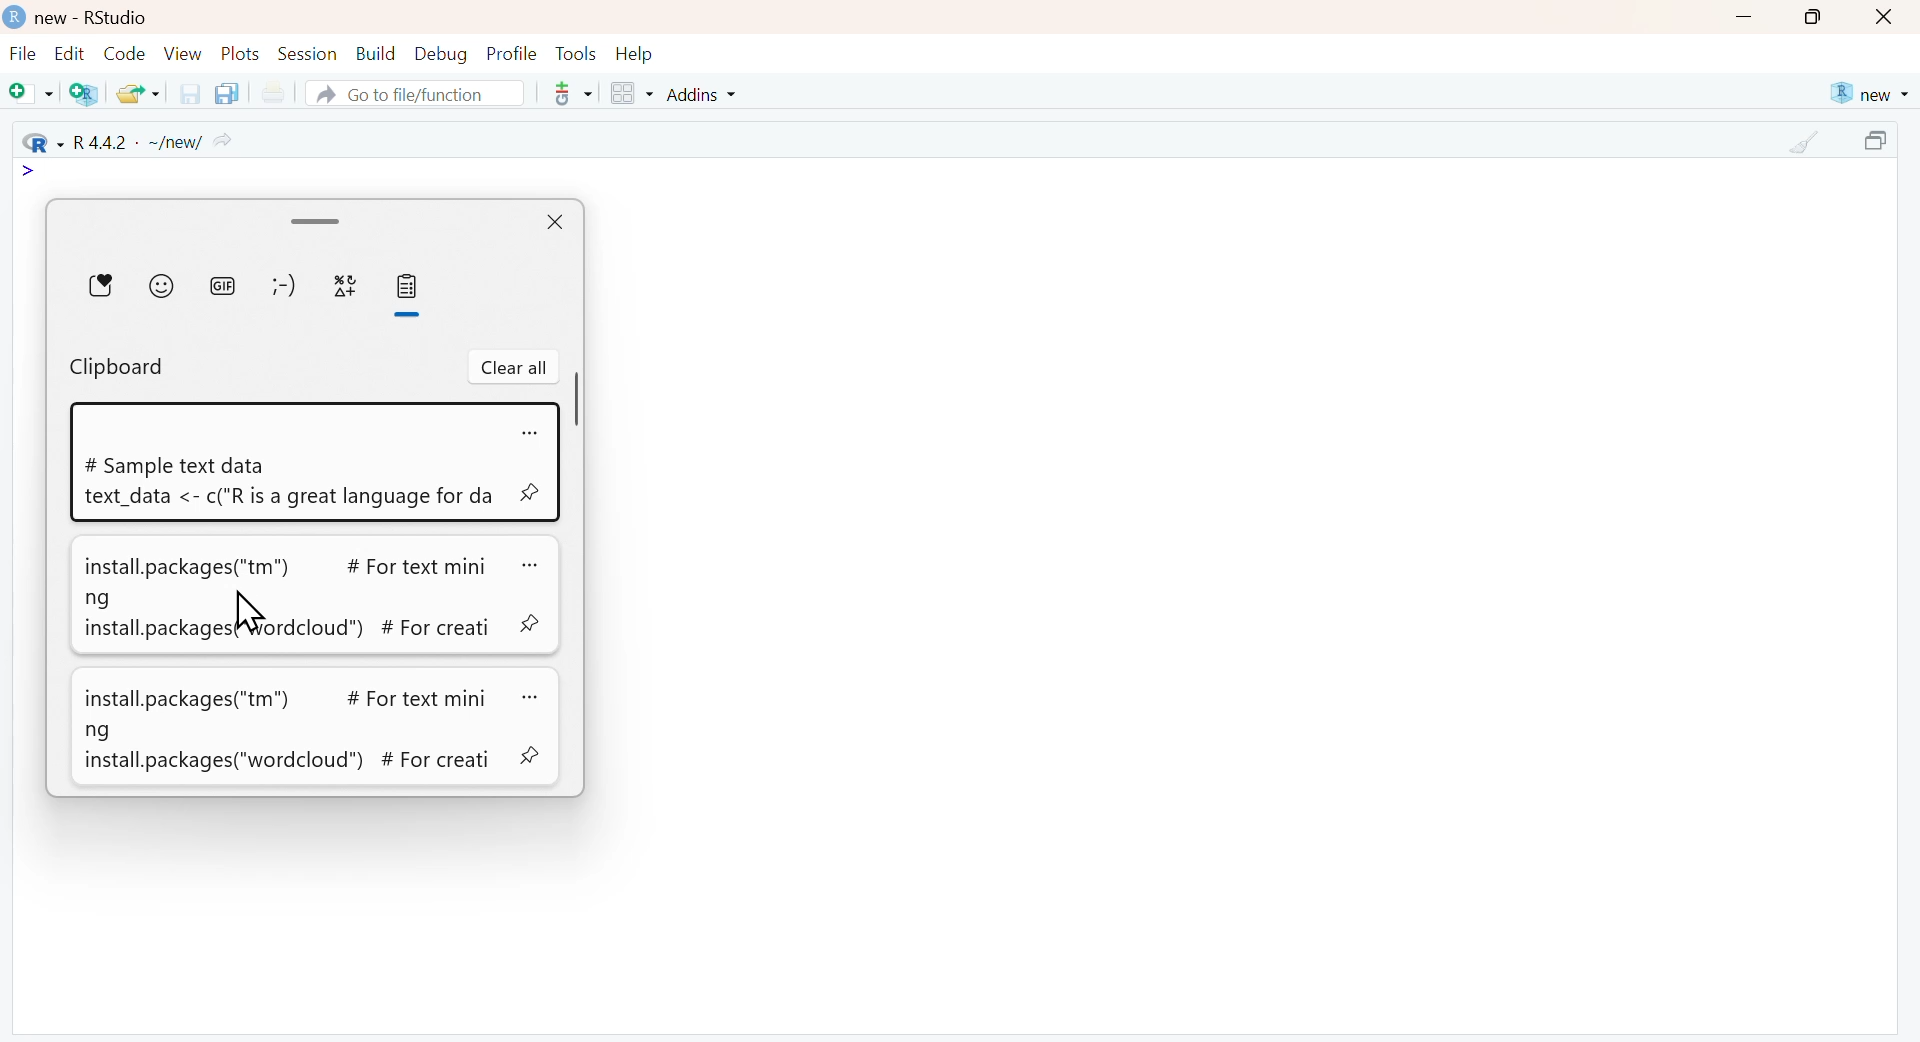 This screenshot has height=1042, width=1920. I want to click on maximize, so click(1881, 141).